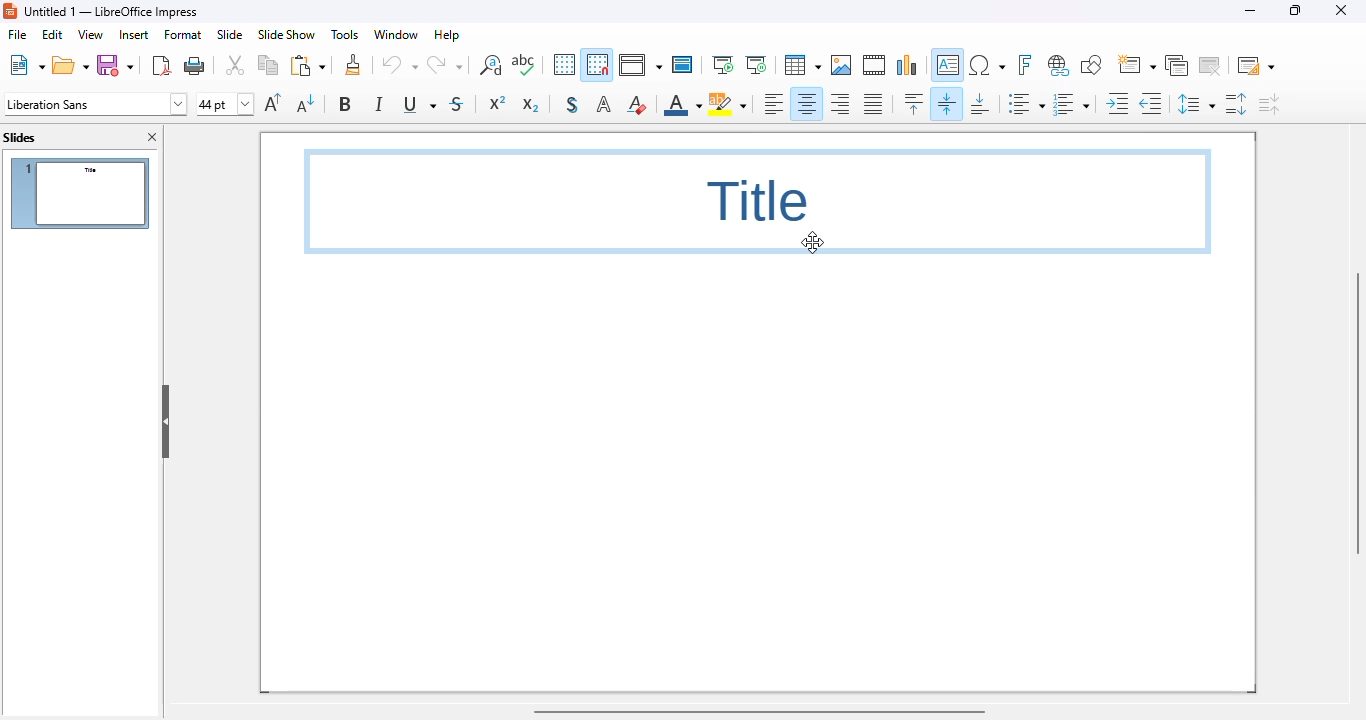 The height and width of the screenshot is (720, 1366). I want to click on justified, so click(873, 104).